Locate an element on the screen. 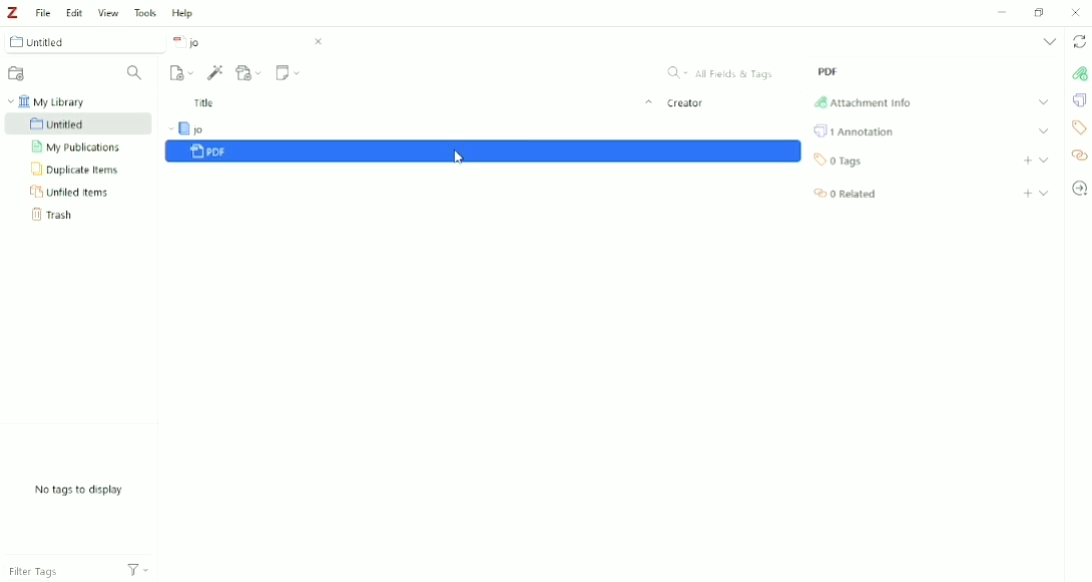 Image resolution: width=1092 pixels, height=582 pixels. Edit is located at coordinates (74, 12).